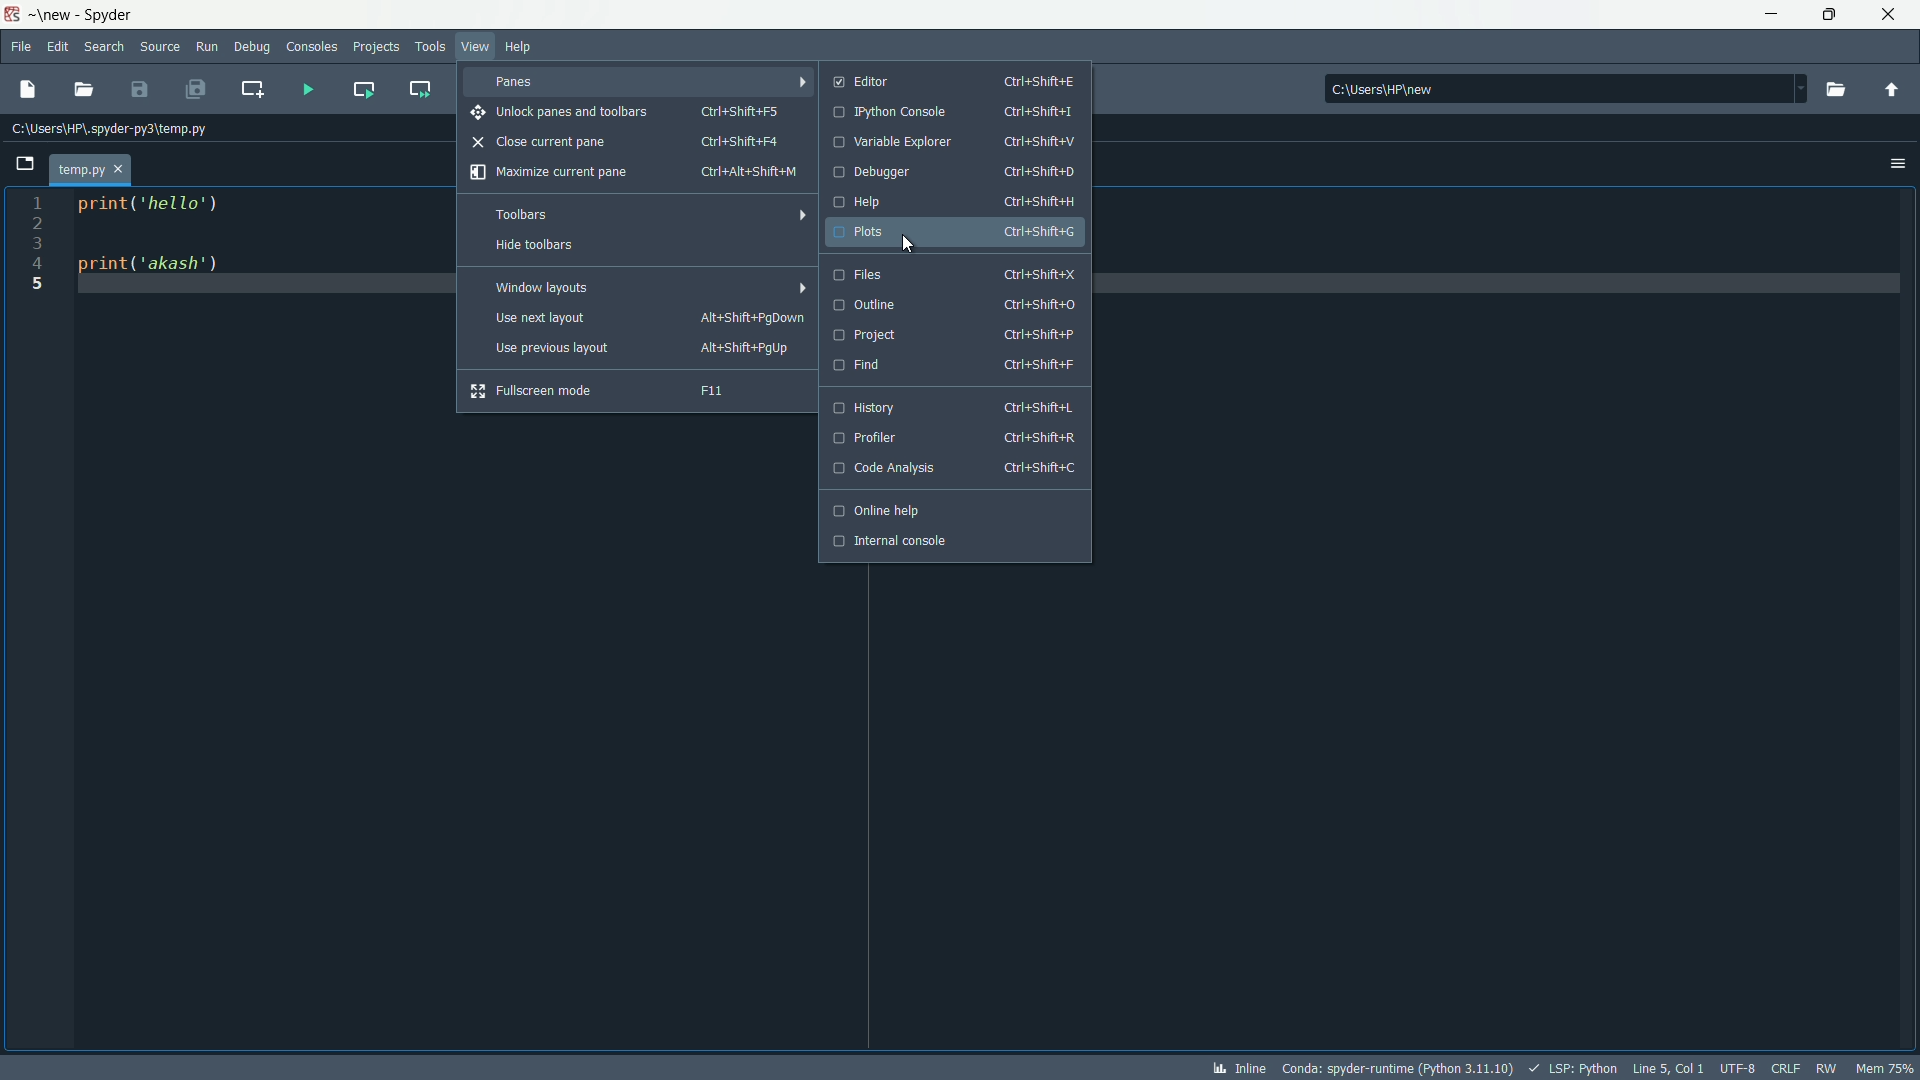 The image size is (1920, 1080). What do you see at coordinates (1896, 164) in the screenshot?
I see `options` at bounding box center [1896, 164].